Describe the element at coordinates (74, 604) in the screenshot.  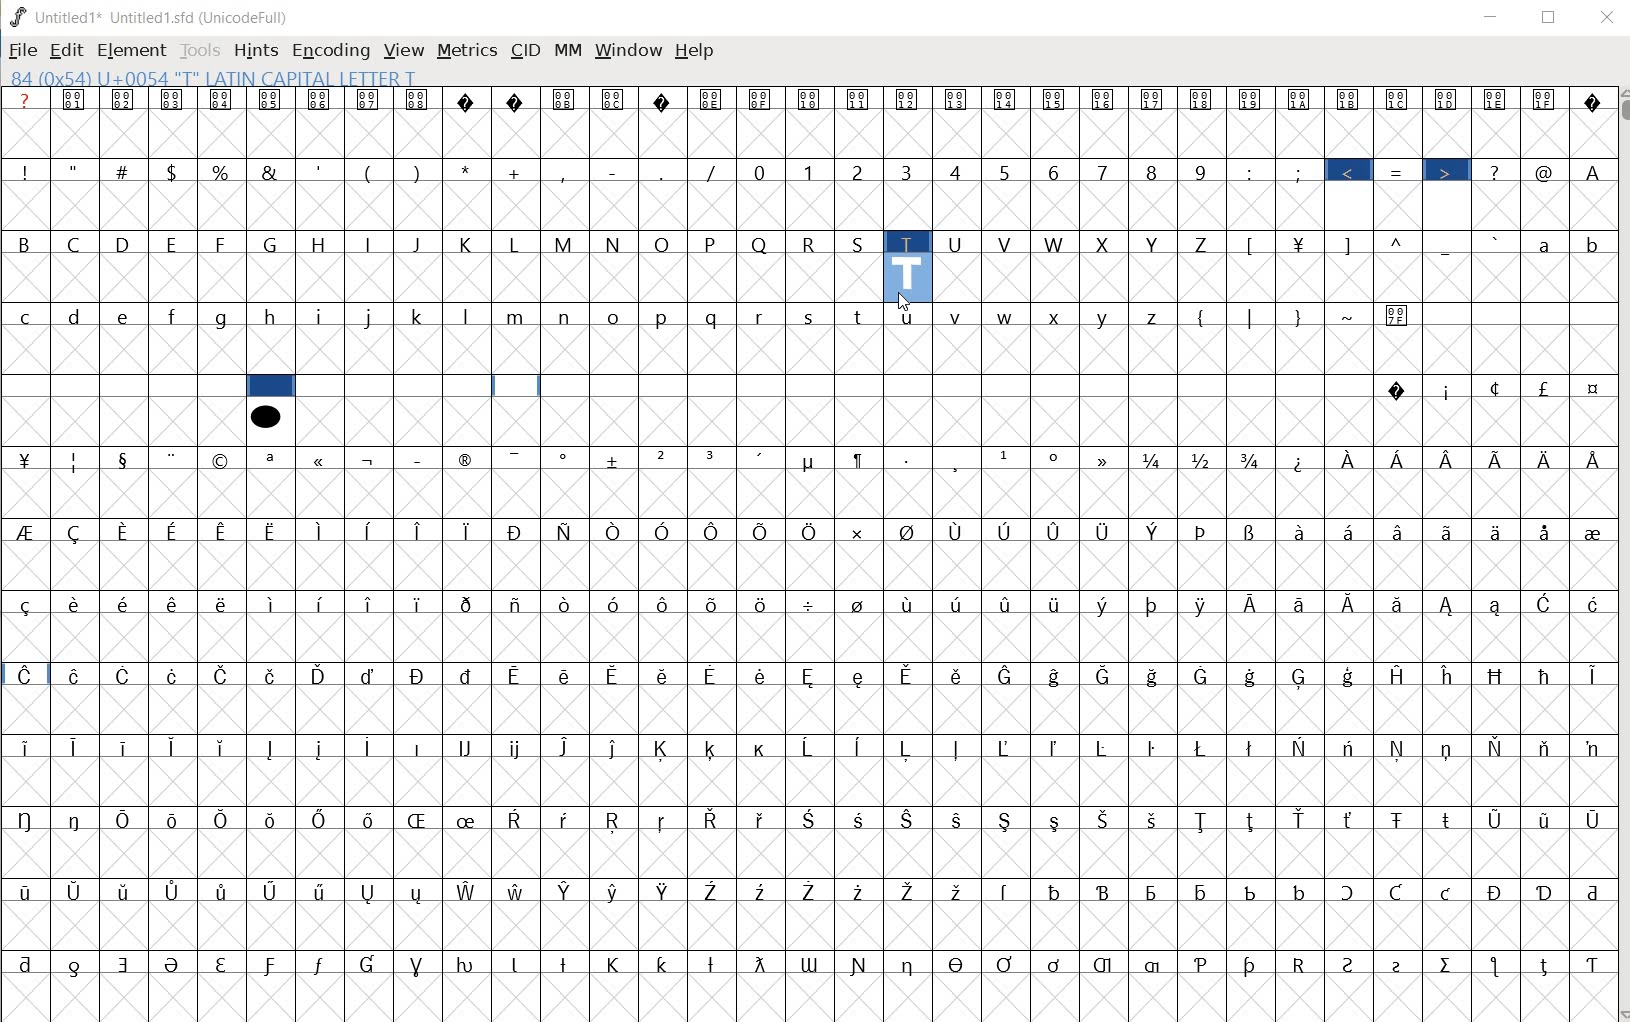
I see `Symbol` at that location.